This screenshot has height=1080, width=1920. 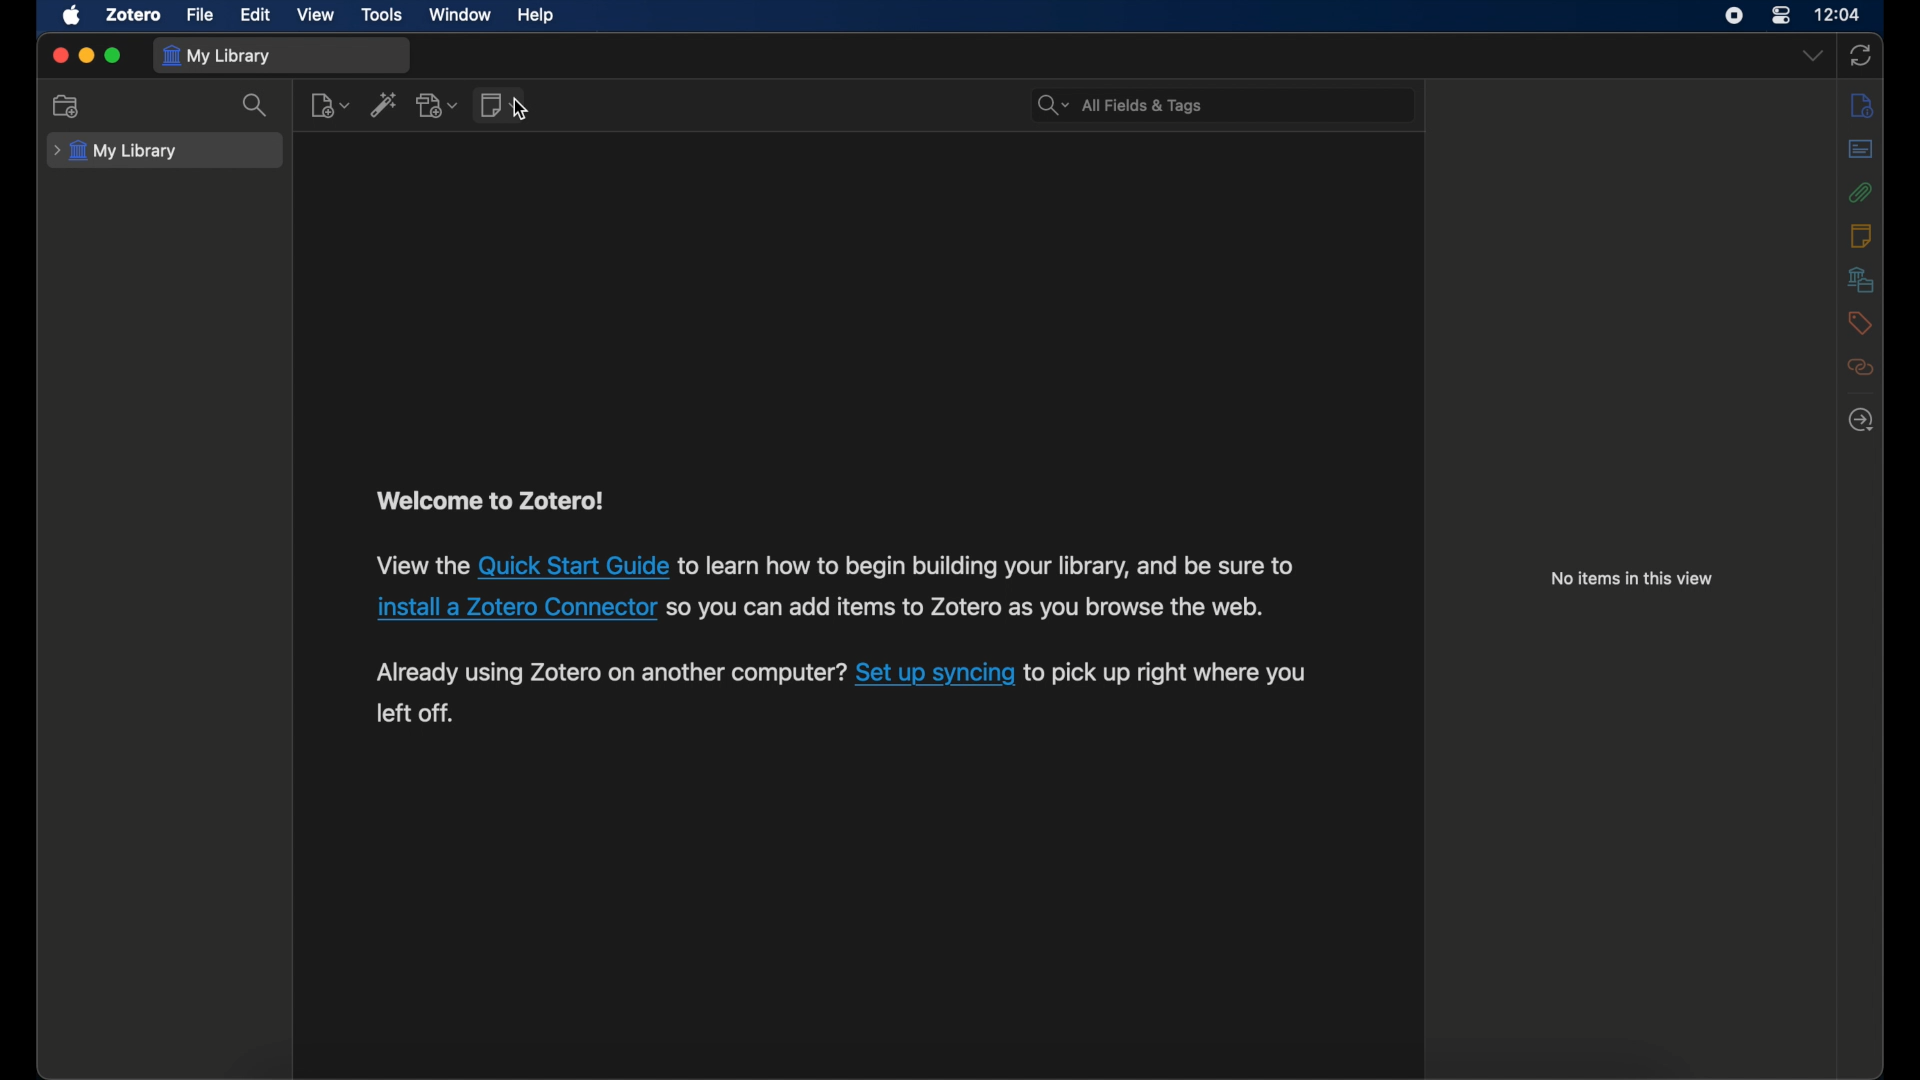 I want to click on view, so click(x=317, y=16).